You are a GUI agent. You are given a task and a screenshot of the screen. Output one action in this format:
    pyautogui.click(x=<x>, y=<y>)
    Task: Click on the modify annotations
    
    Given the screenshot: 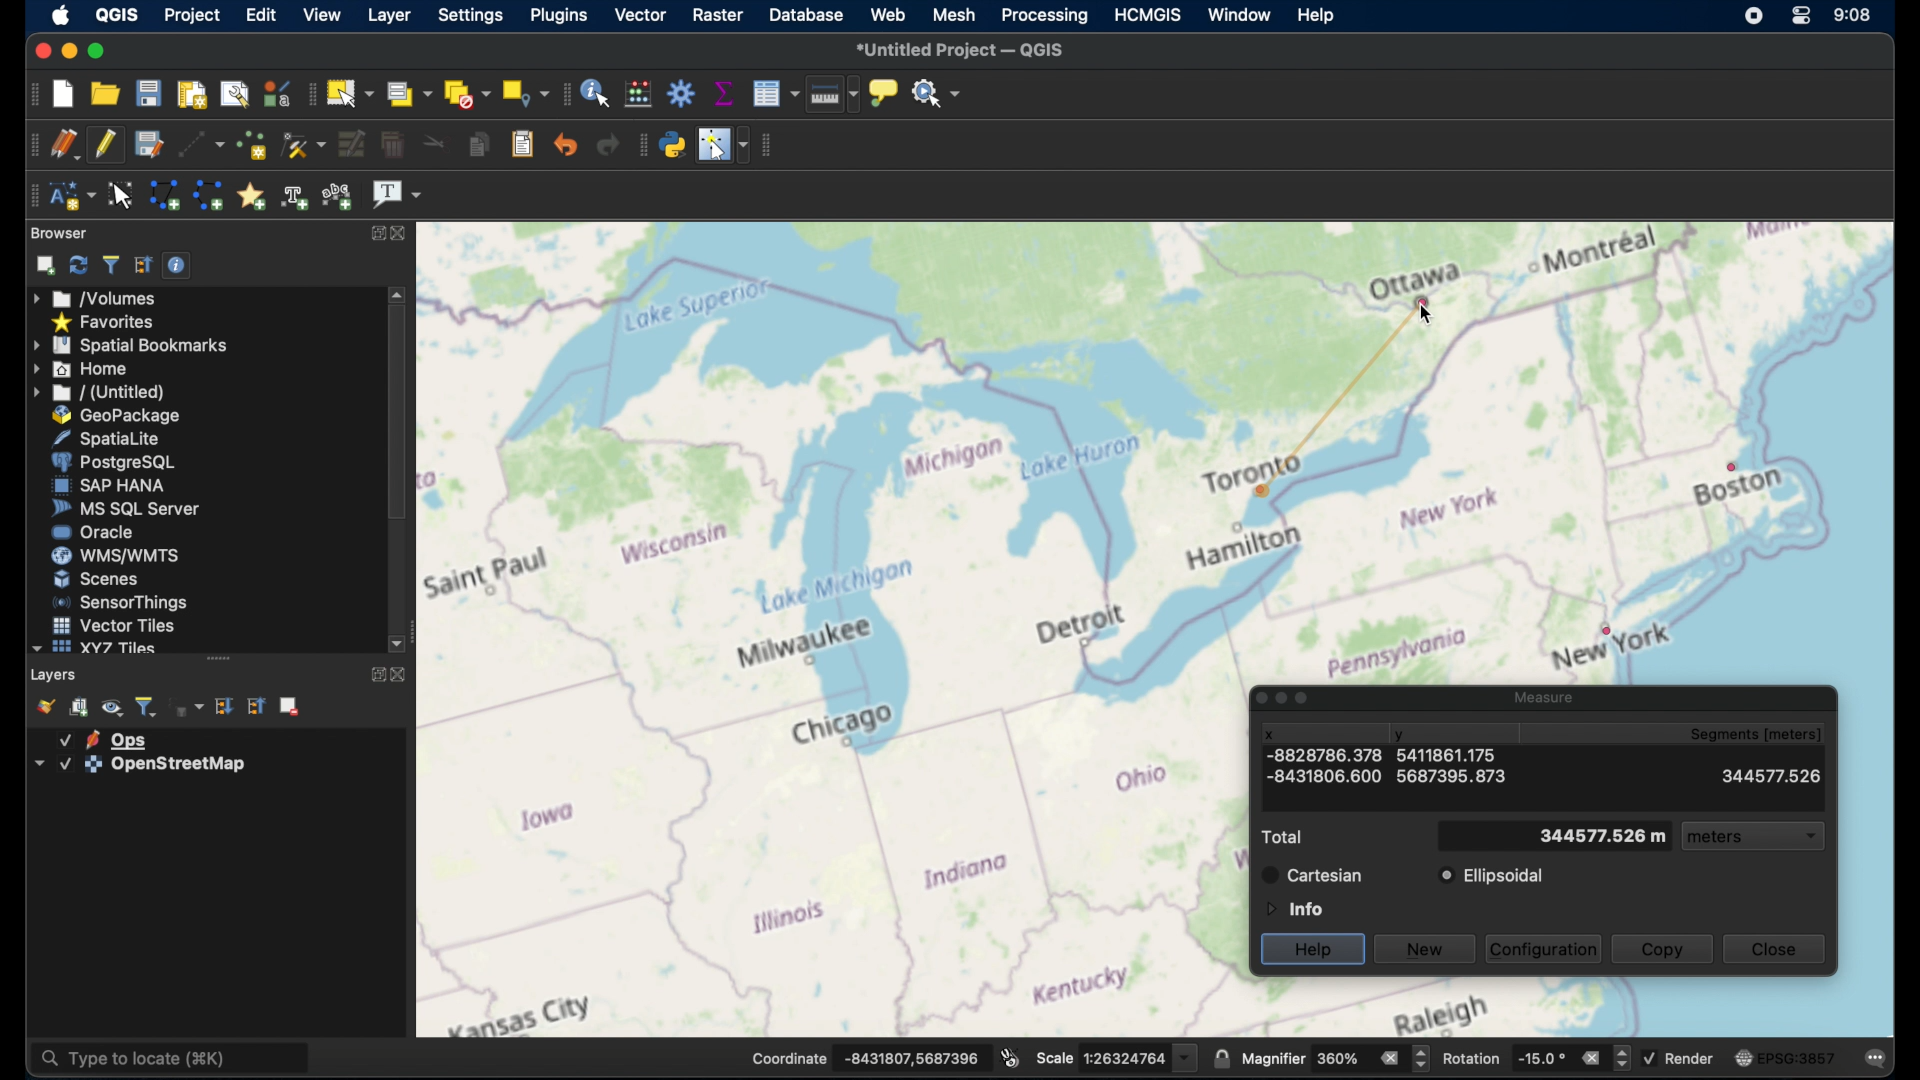 What is the action you would take?
    pyautogui.click(x=122, y=194)
    